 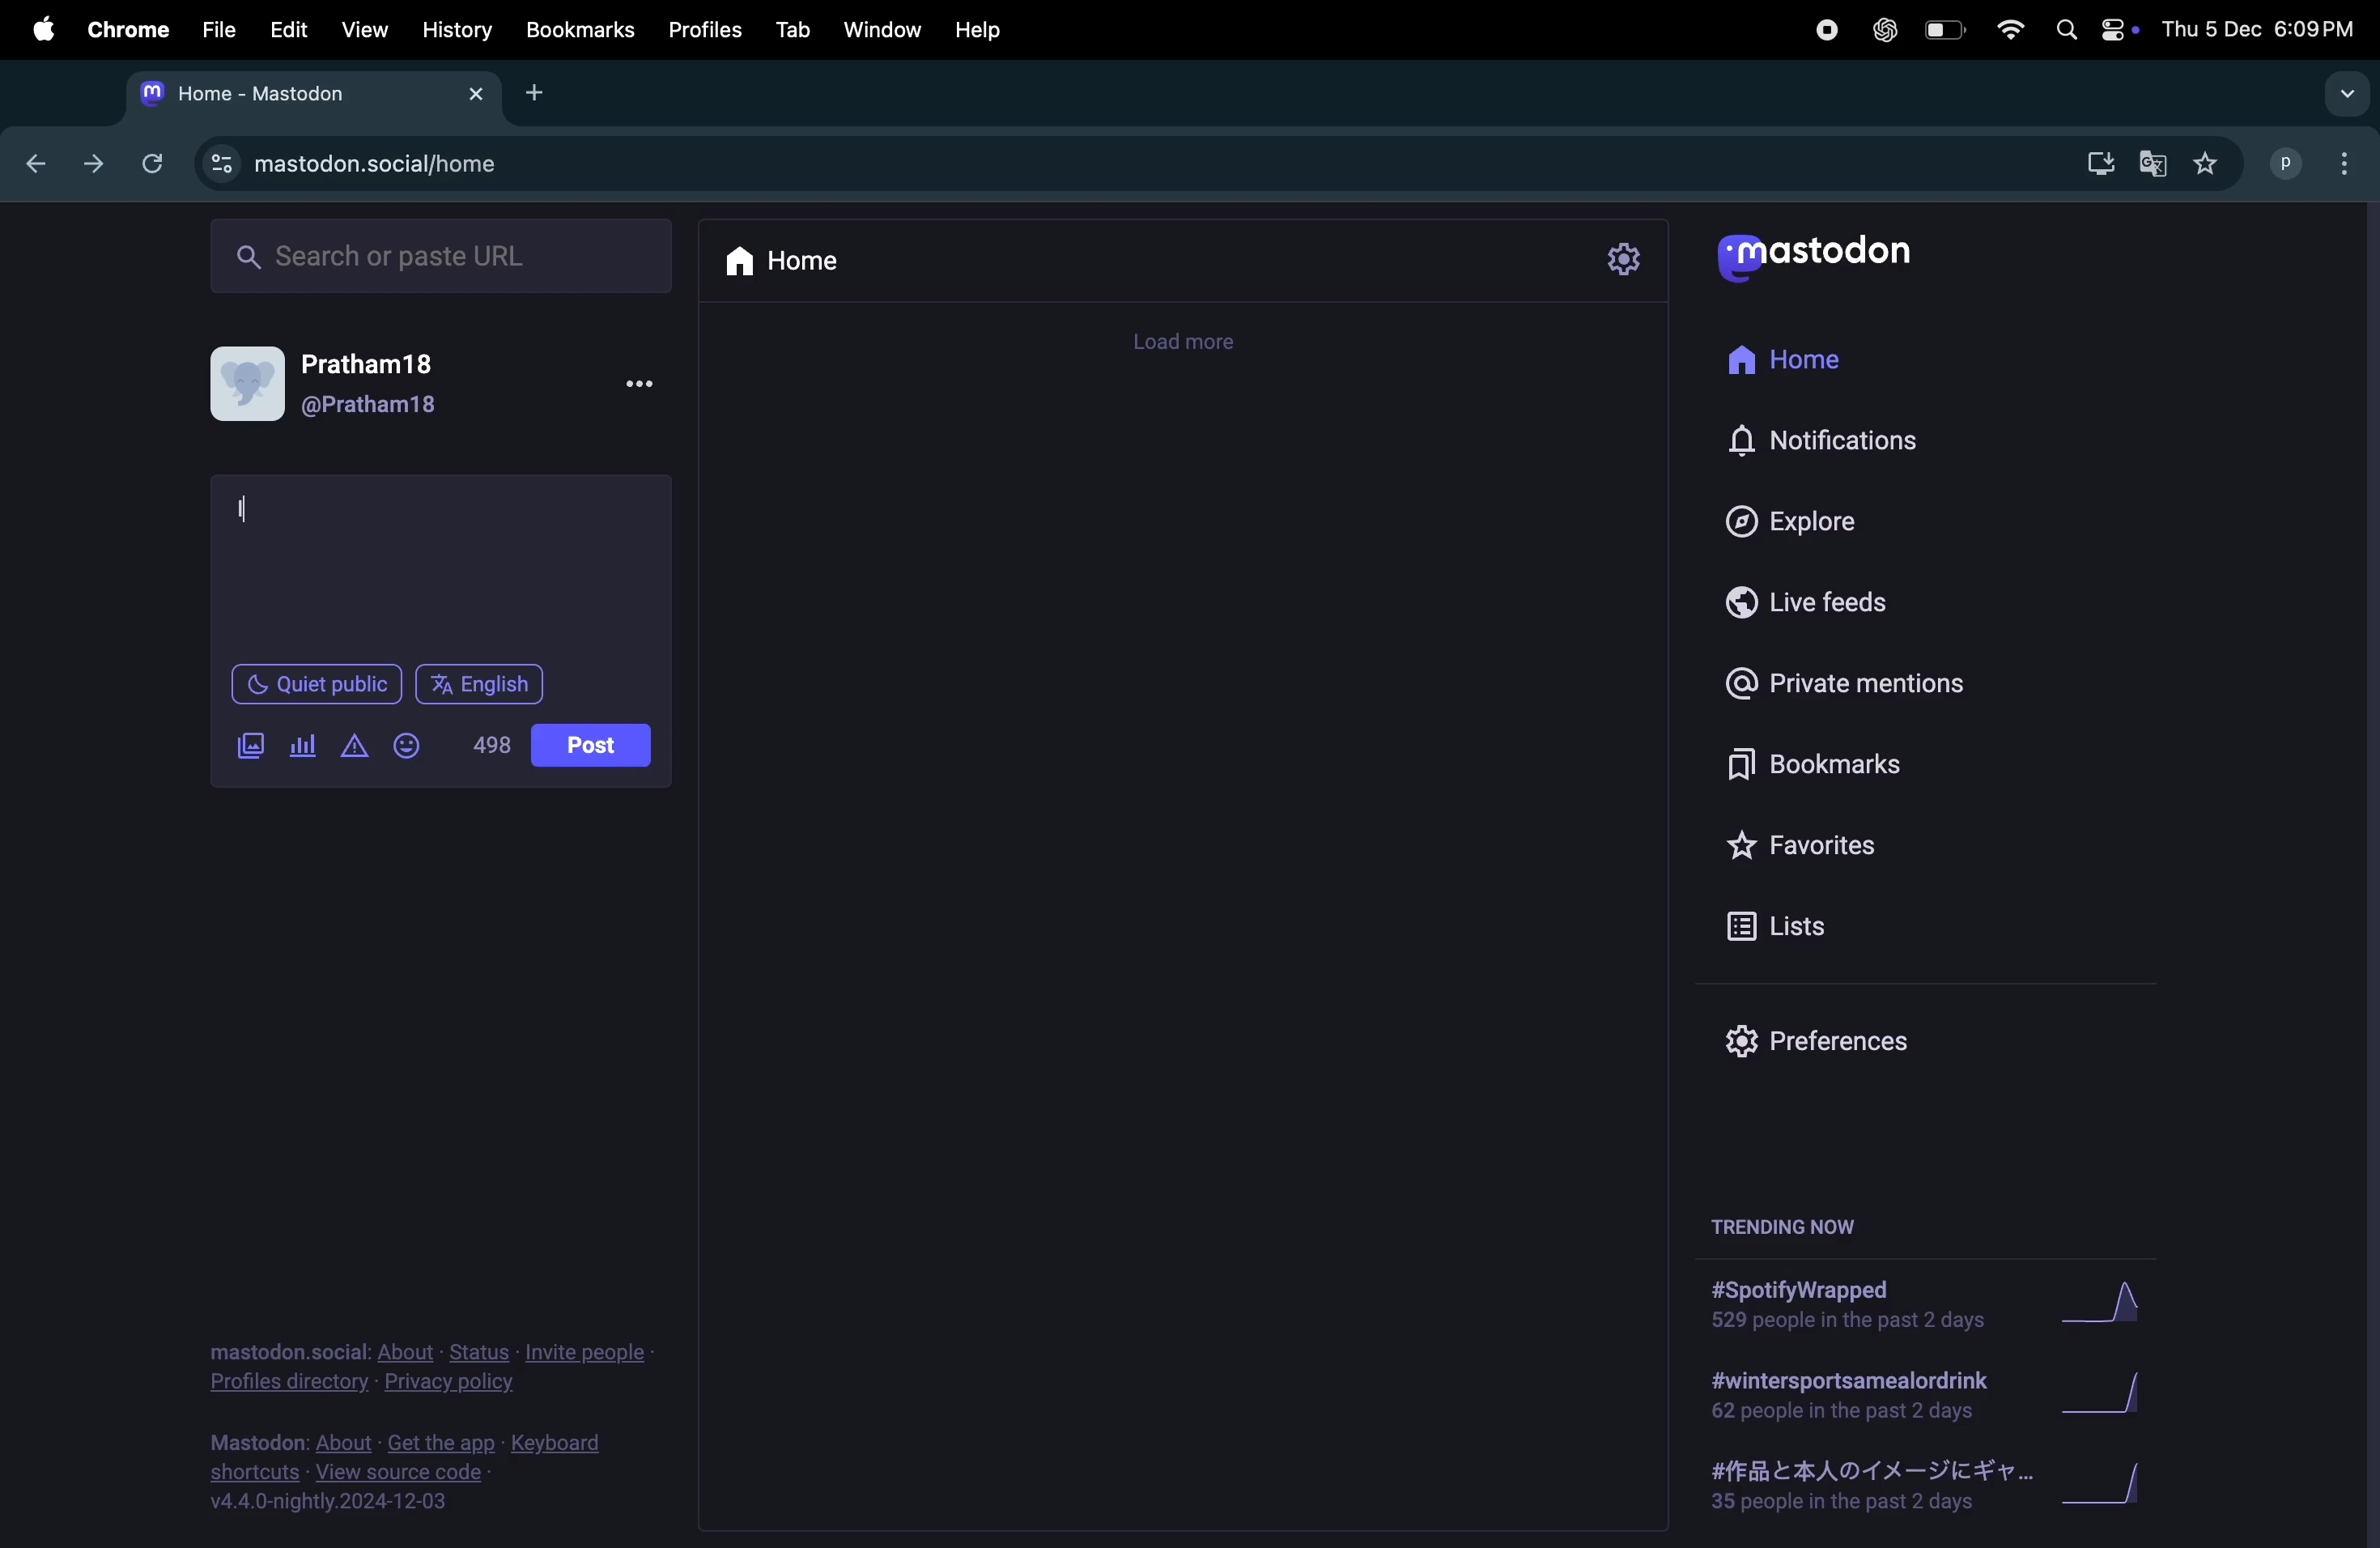 I want to click on refresh, so click(x=152, y=163).